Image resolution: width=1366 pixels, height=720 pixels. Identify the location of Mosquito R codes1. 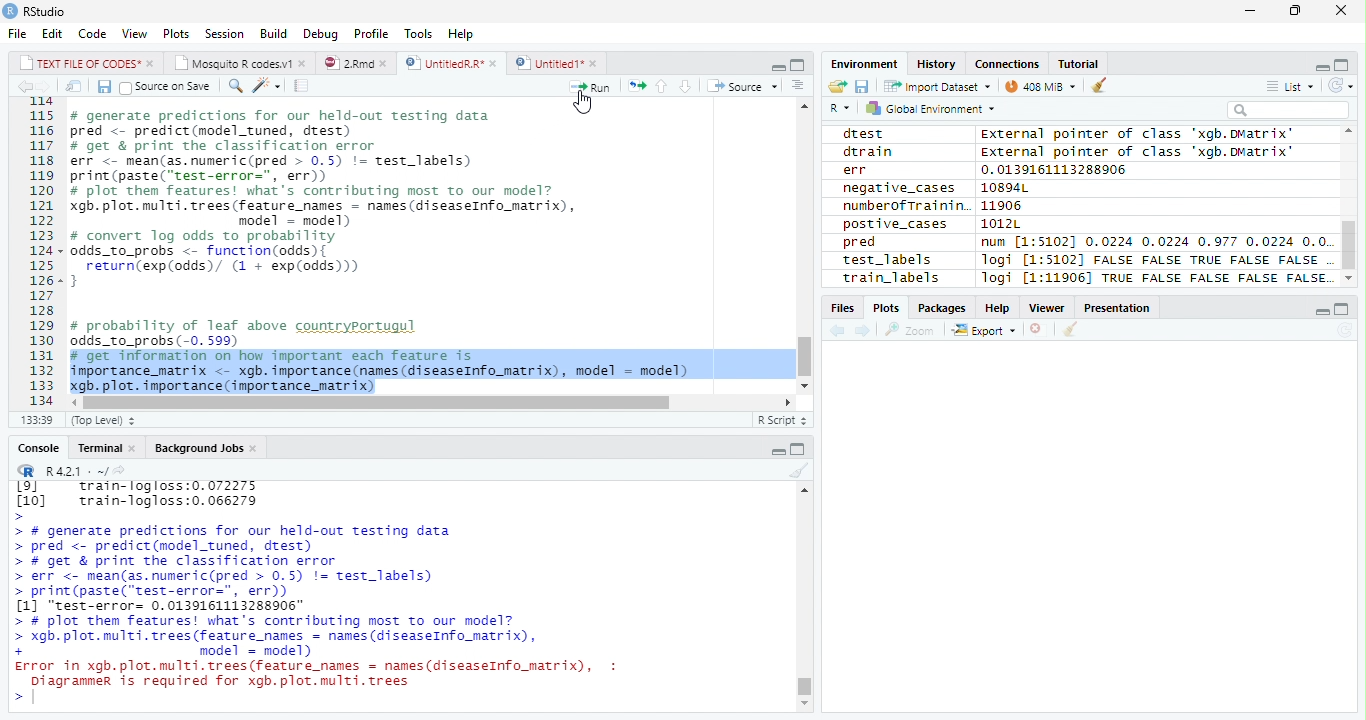
(241, 63).